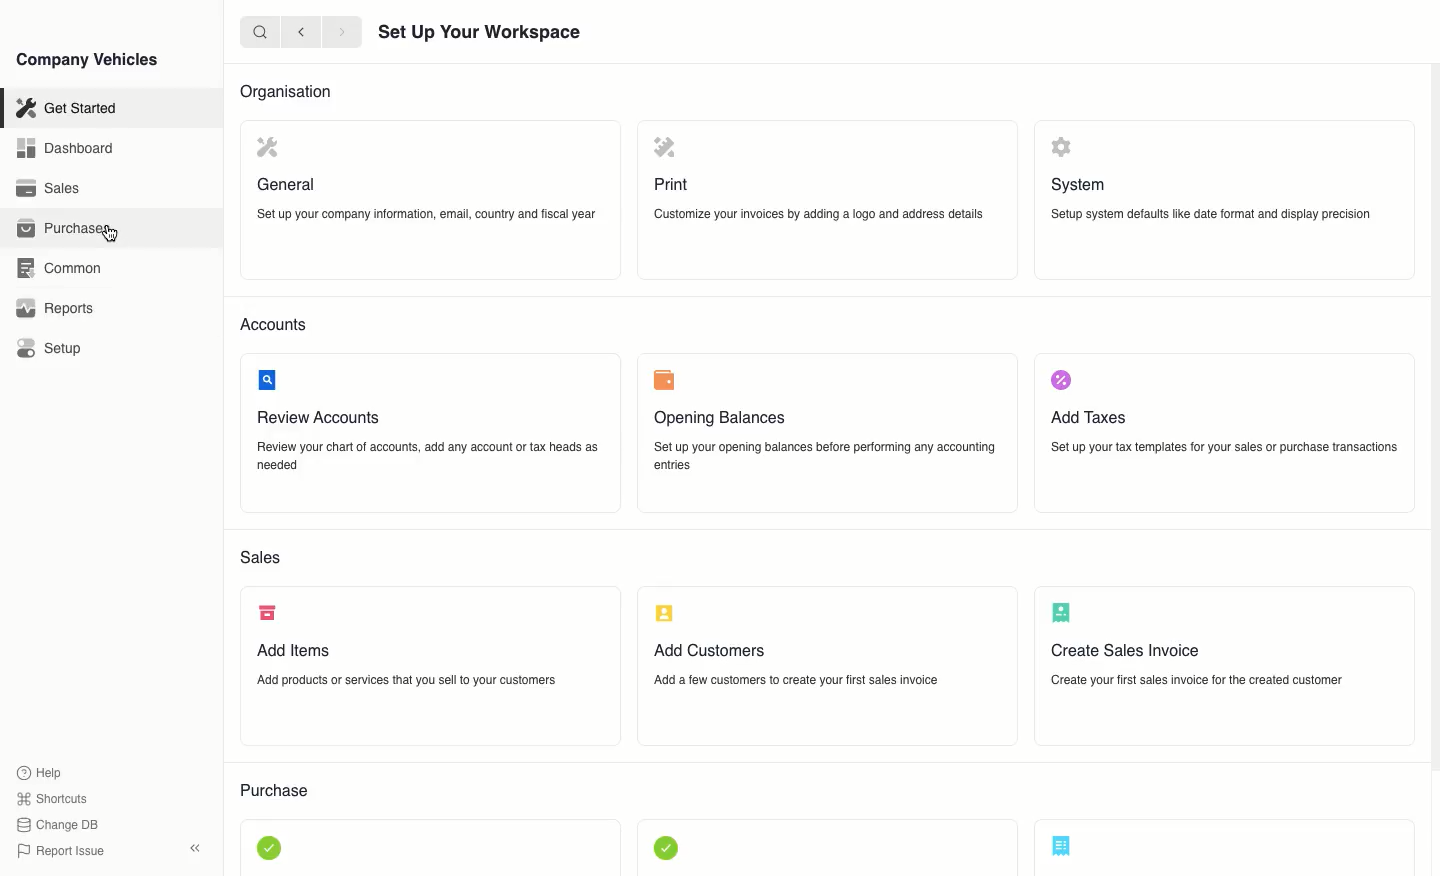 This screenshot has height=876, width=1440. What do you see at coordinates (672, 185) in the screenshot?
I see `Print` at bounding box center [672, 185].